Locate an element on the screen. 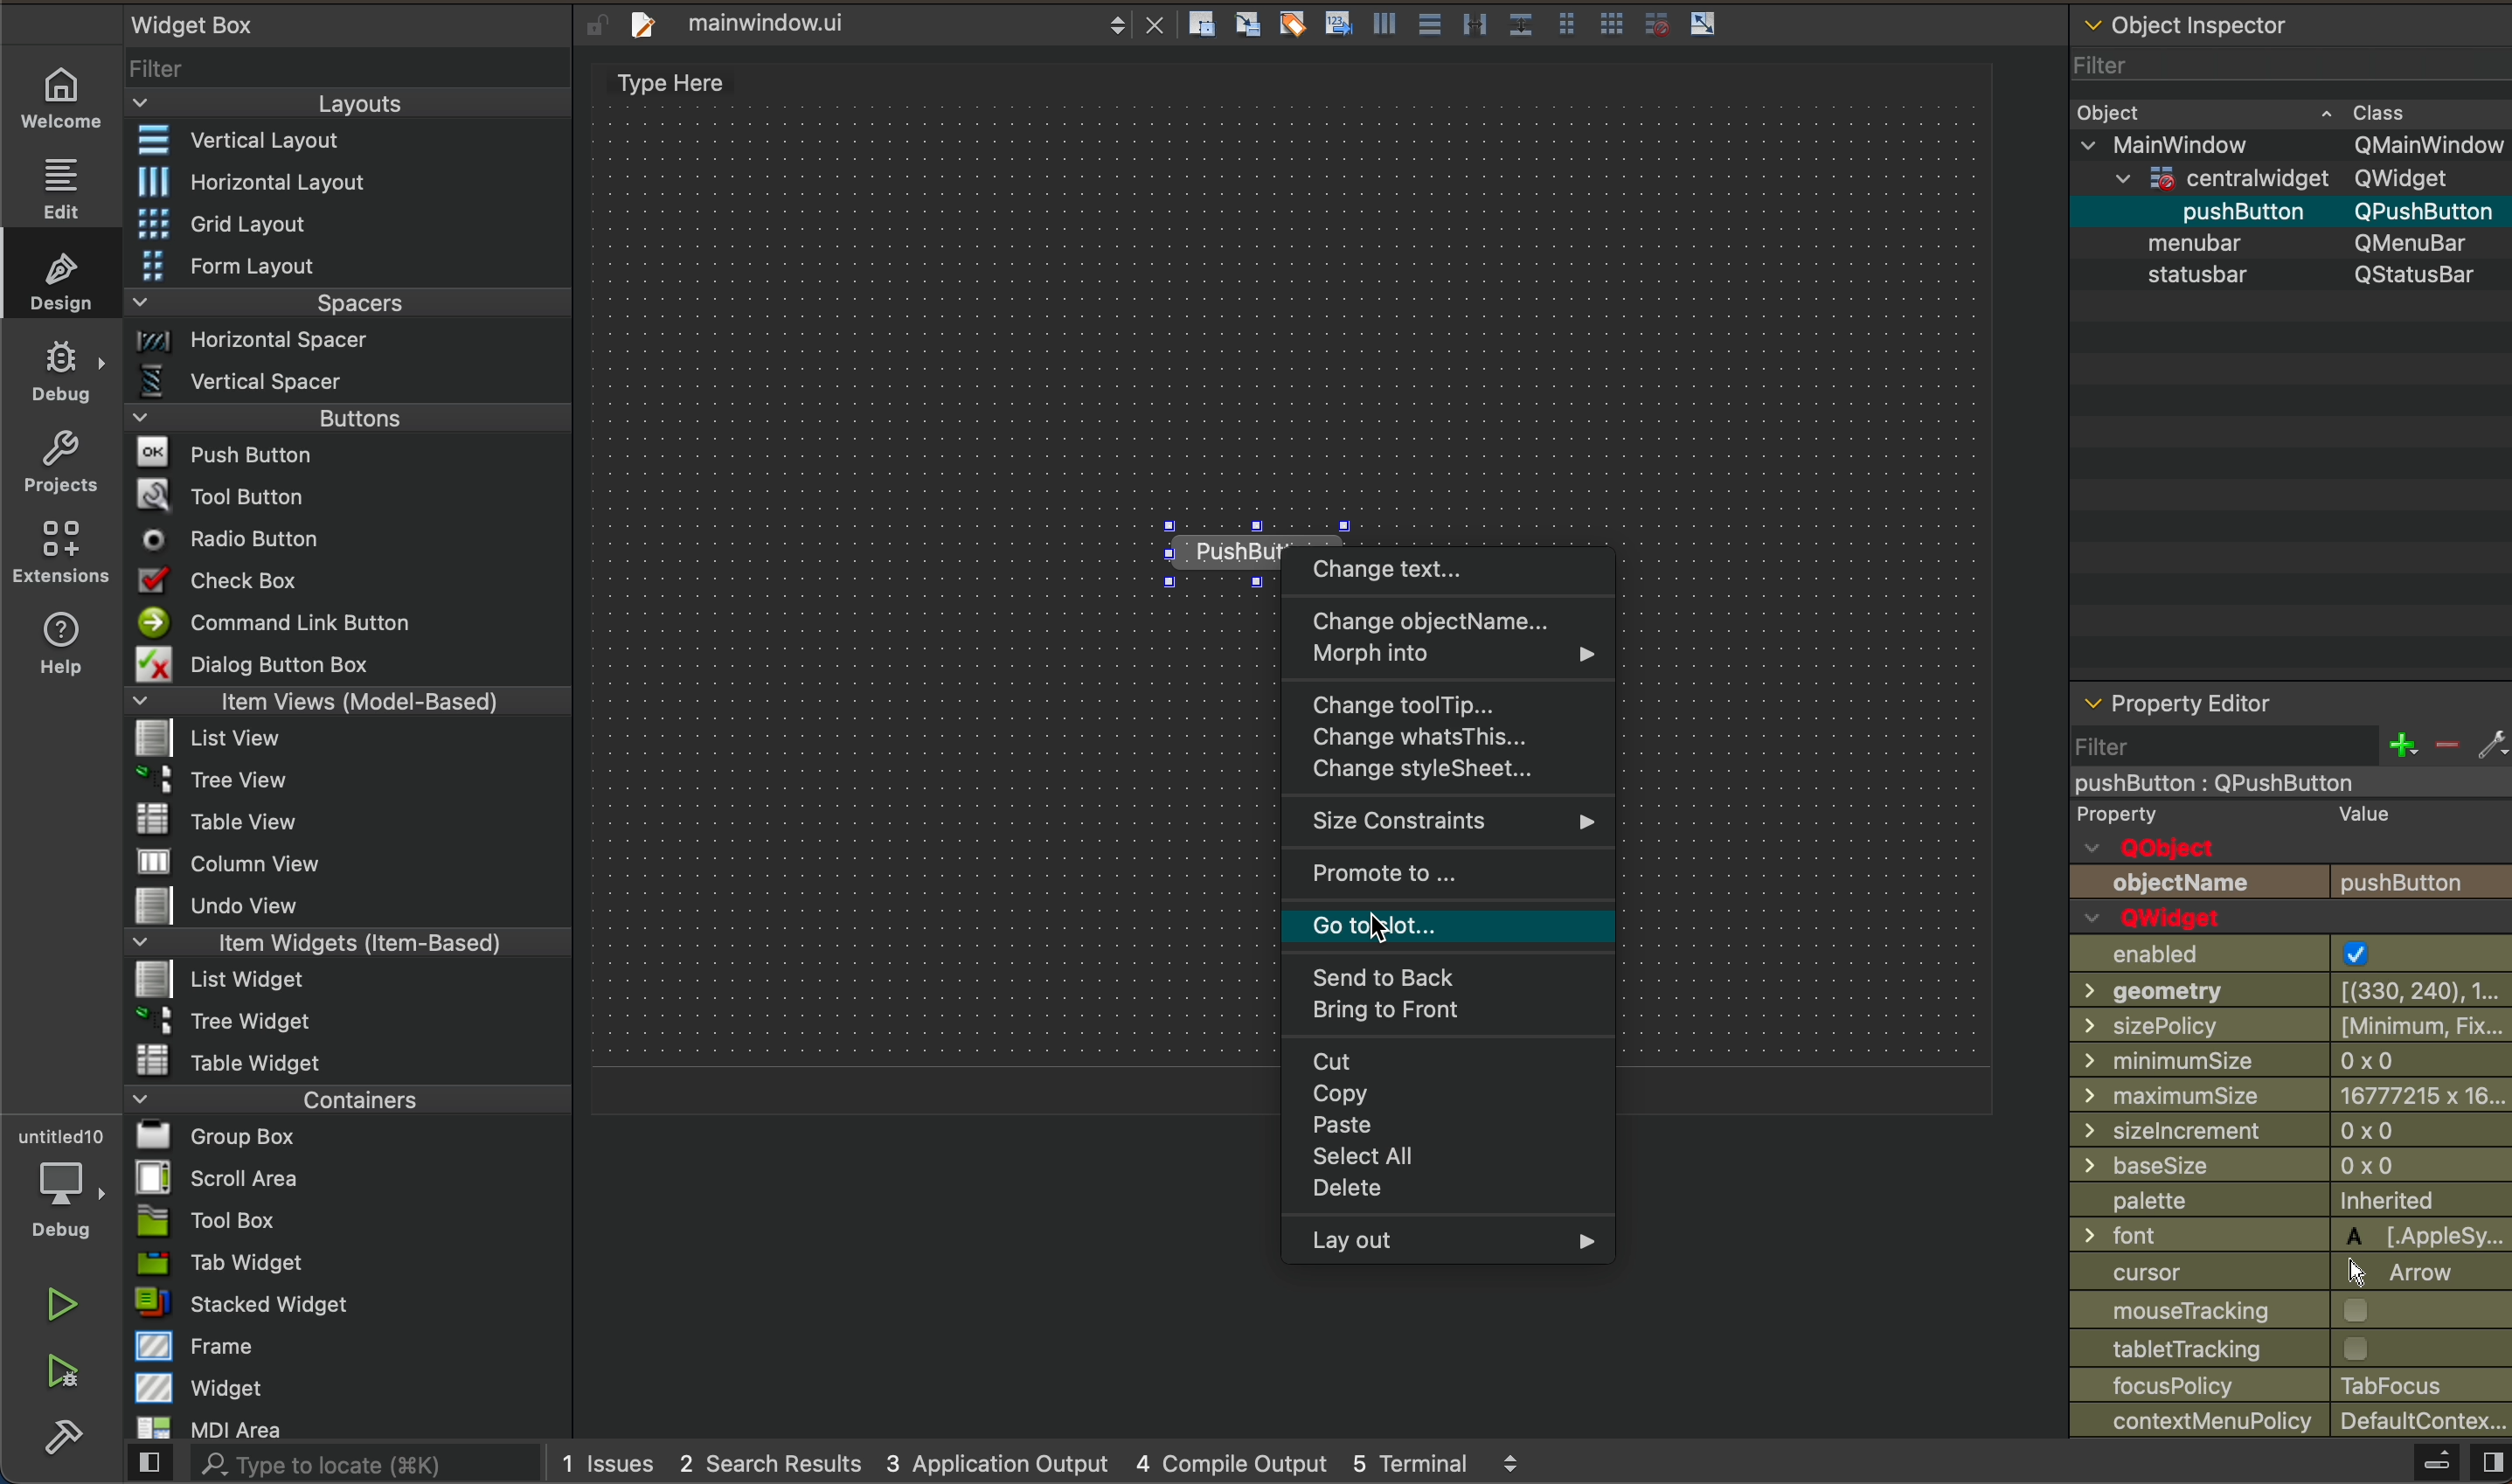  buttons is located at coordinates (344, 419).